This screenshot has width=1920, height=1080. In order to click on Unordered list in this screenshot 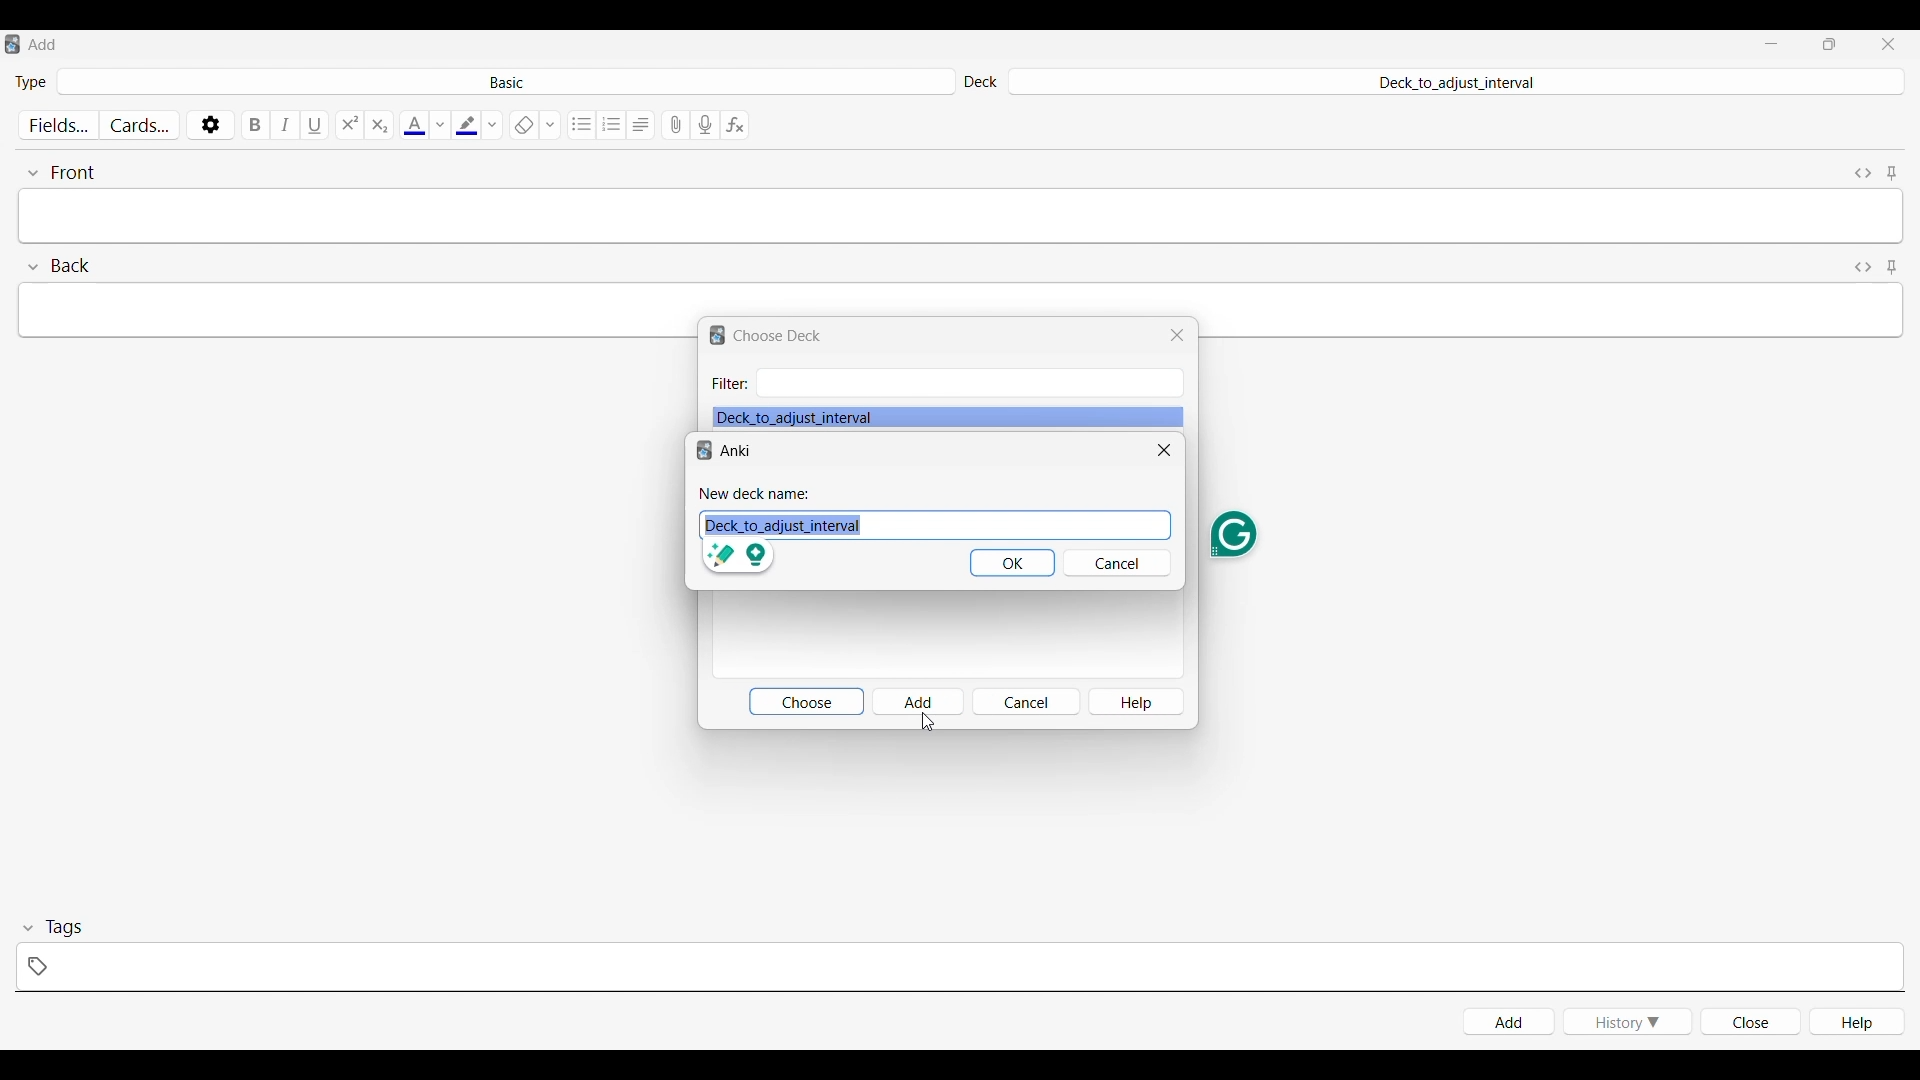, I will do `click(583, 125)`.